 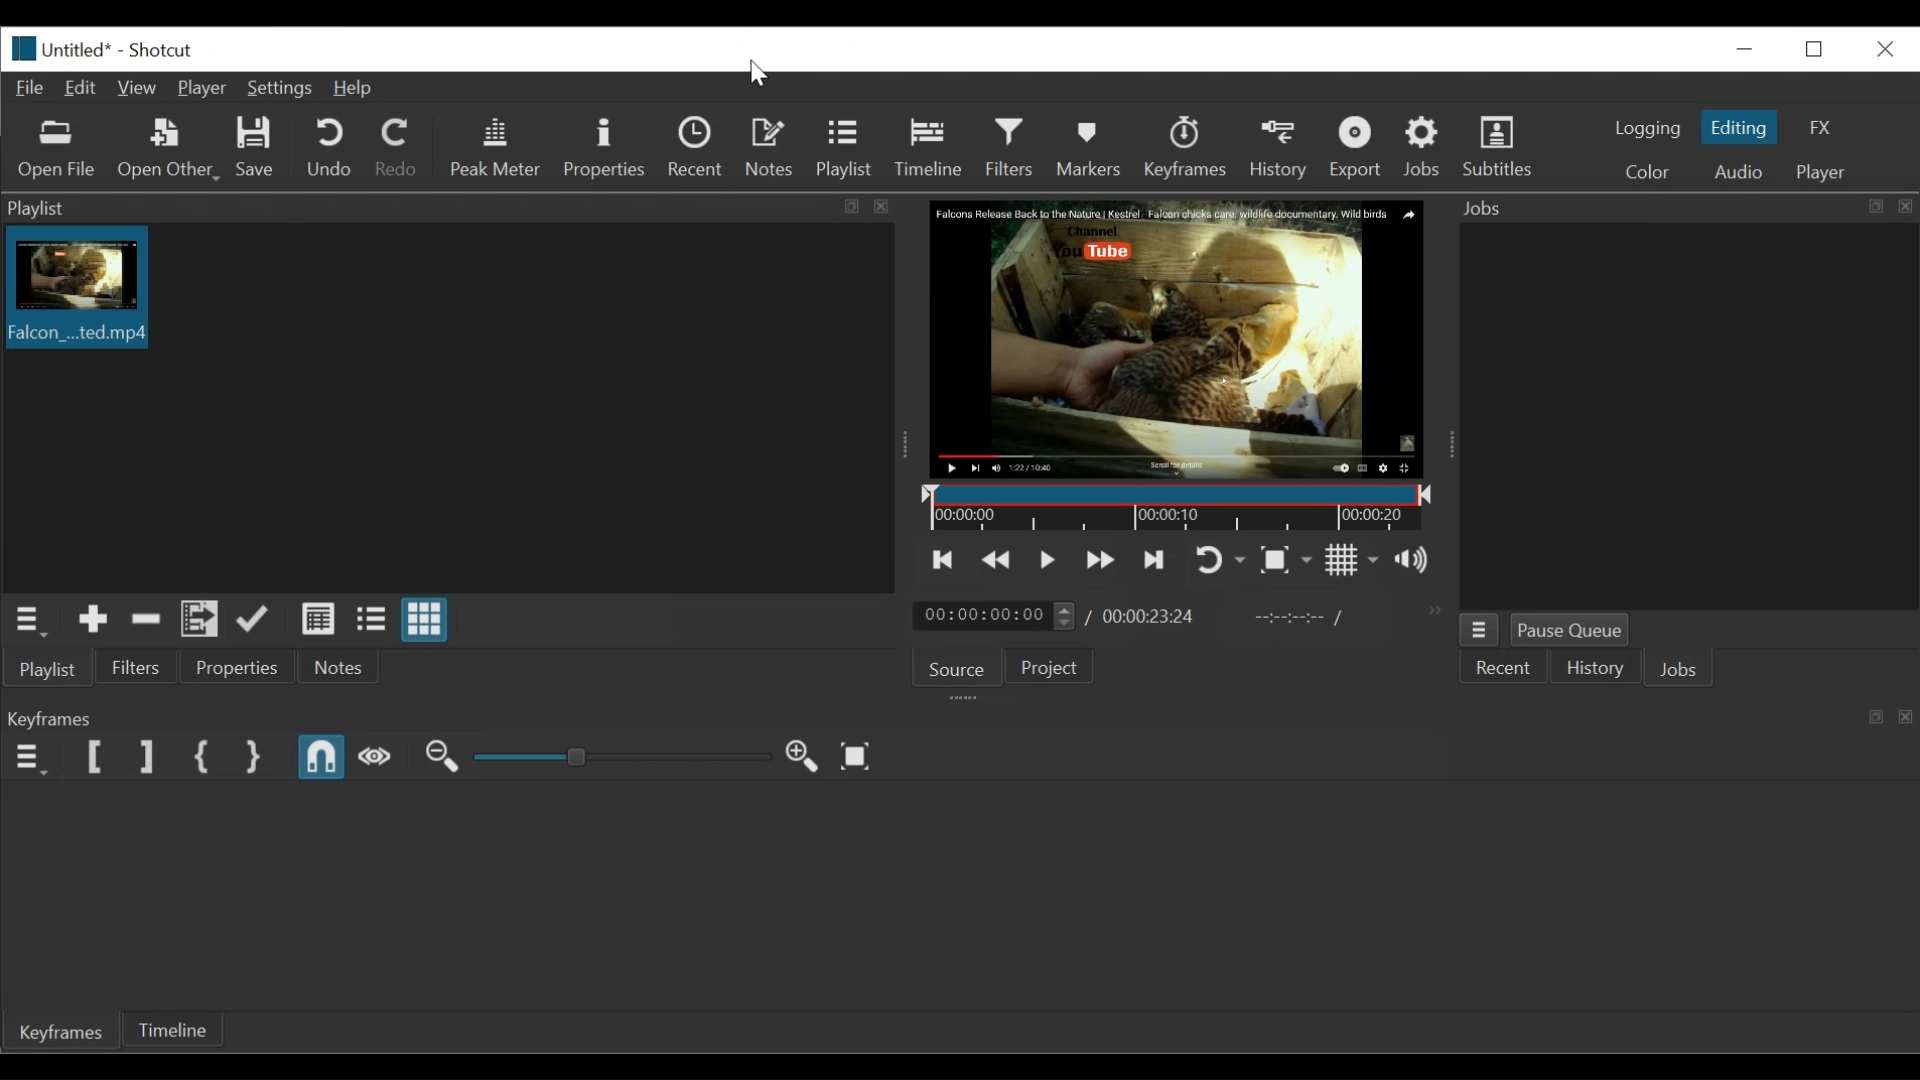 I want to click on Markers, so click(x=1088, y=147).